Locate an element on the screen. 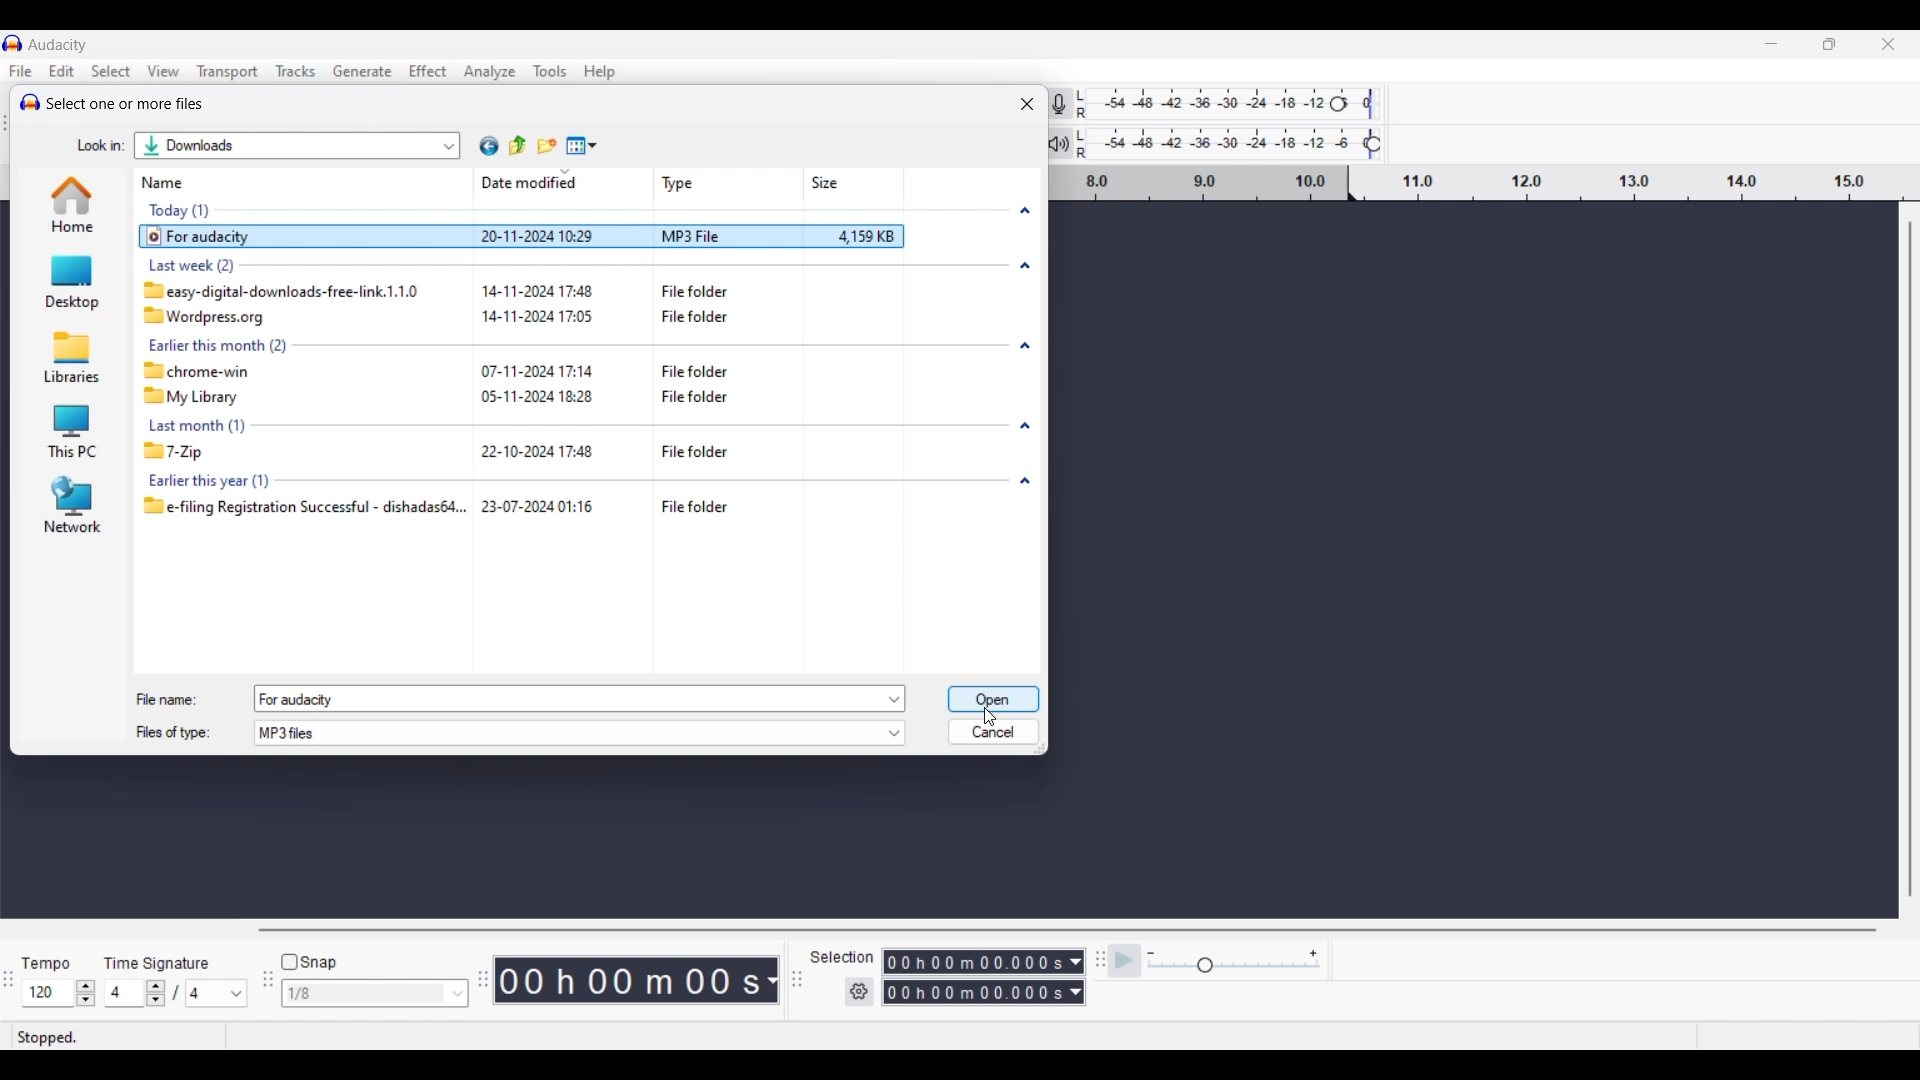  Scale to measure duration of recorded audio is located at coordinates (1489, 185).